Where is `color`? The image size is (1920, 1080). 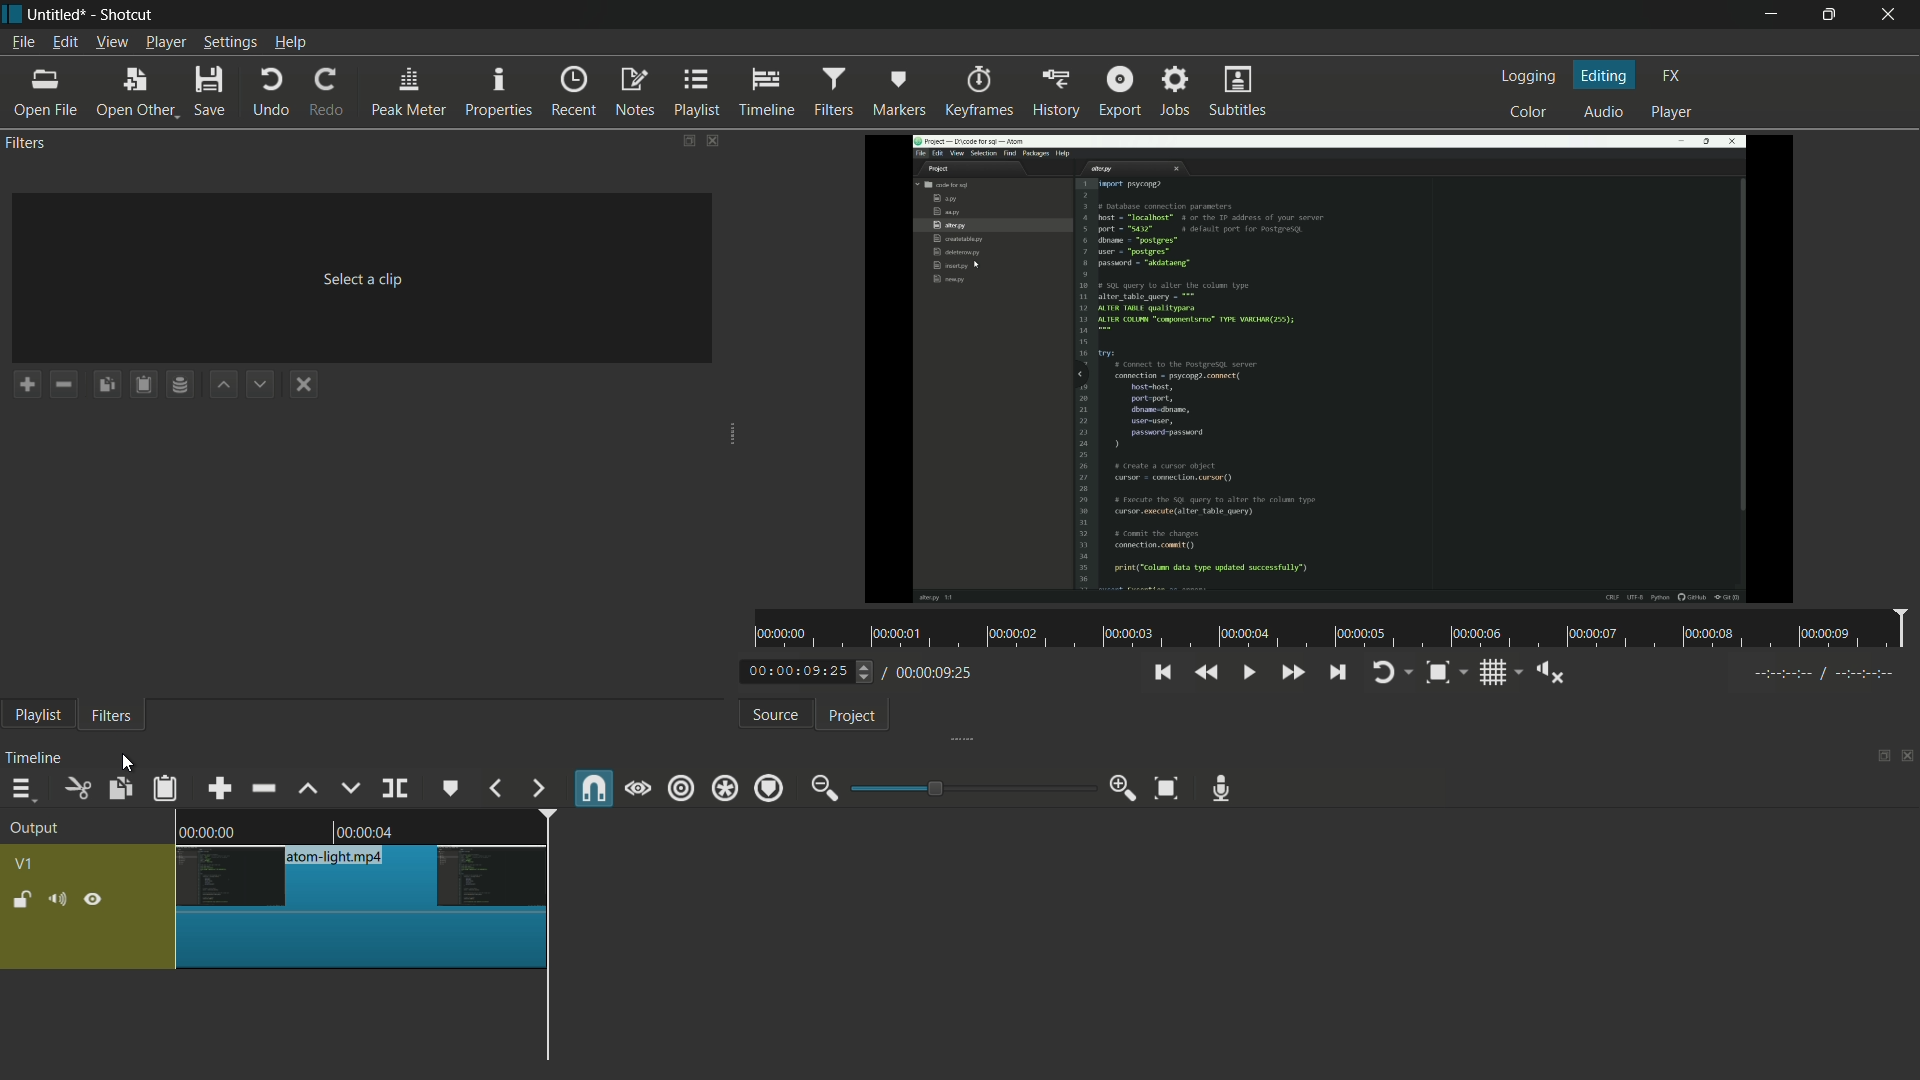 color is located at coordinates (1529, 110).